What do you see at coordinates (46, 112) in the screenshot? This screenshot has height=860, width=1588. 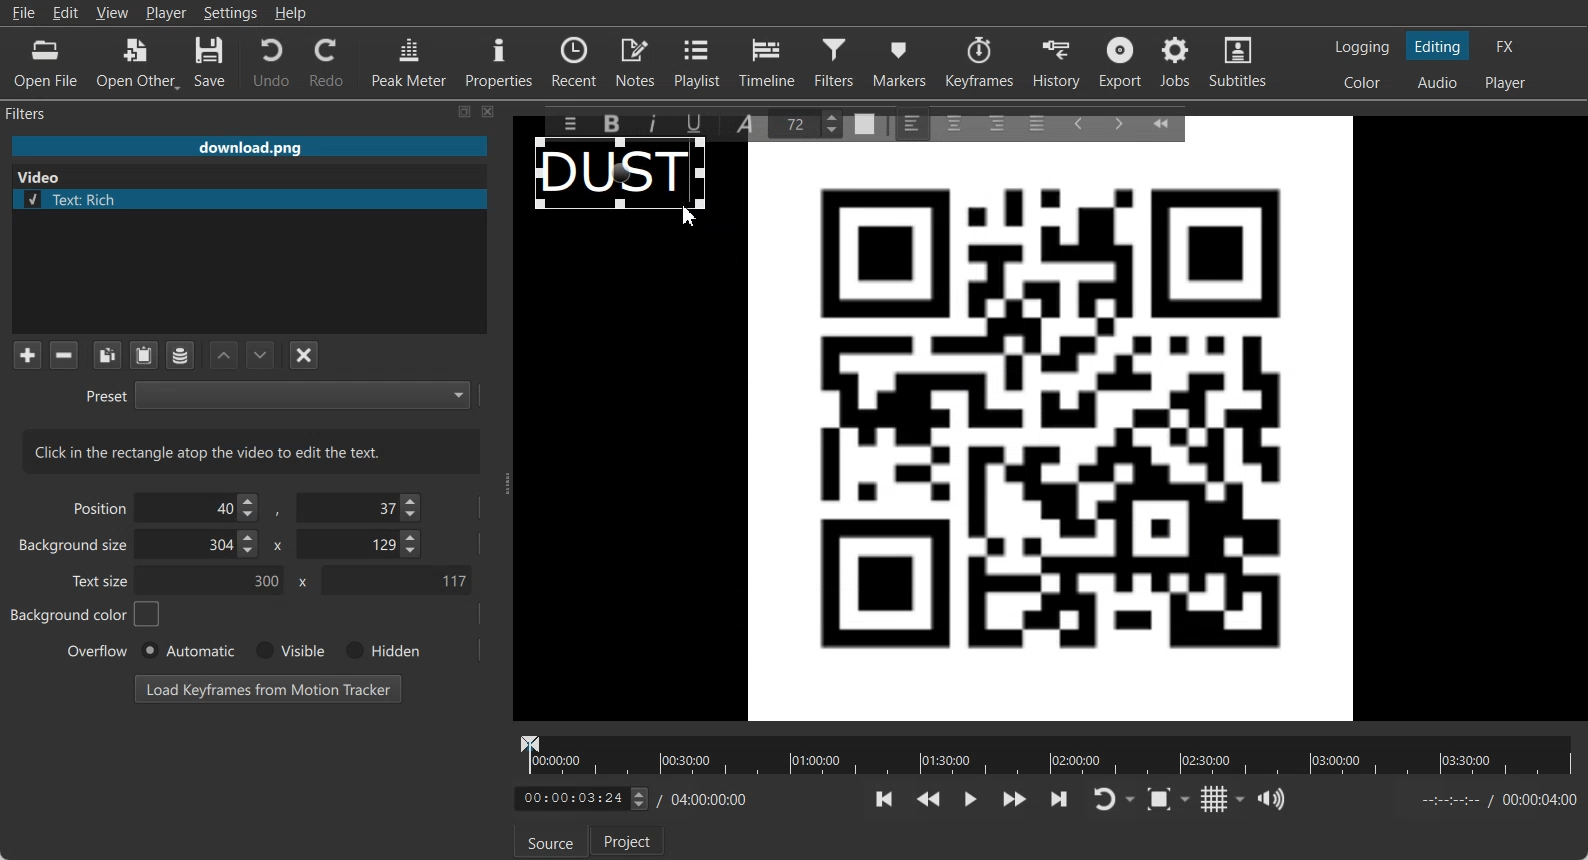 I see `Filters` at bounding box center [46, 112].